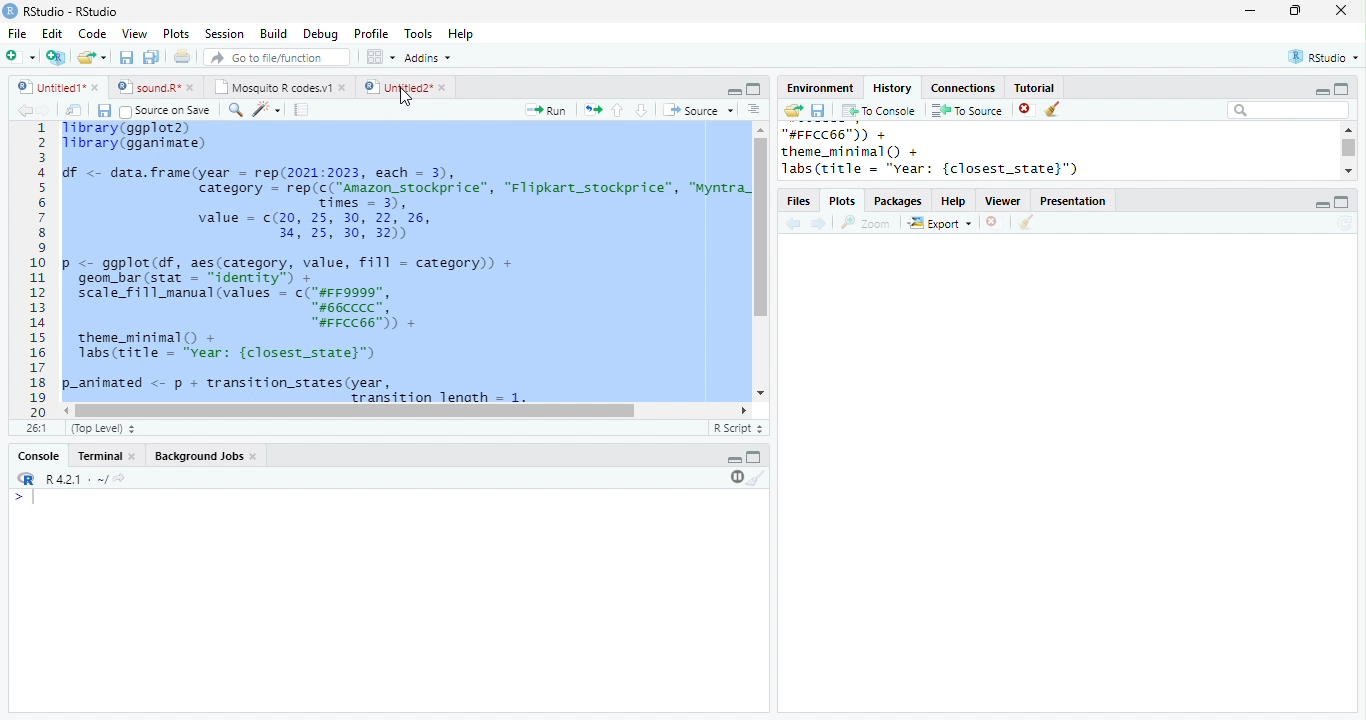 The width and height of the screenshot is (1366, 720). I want to click on 26:1, so click(37, 428).